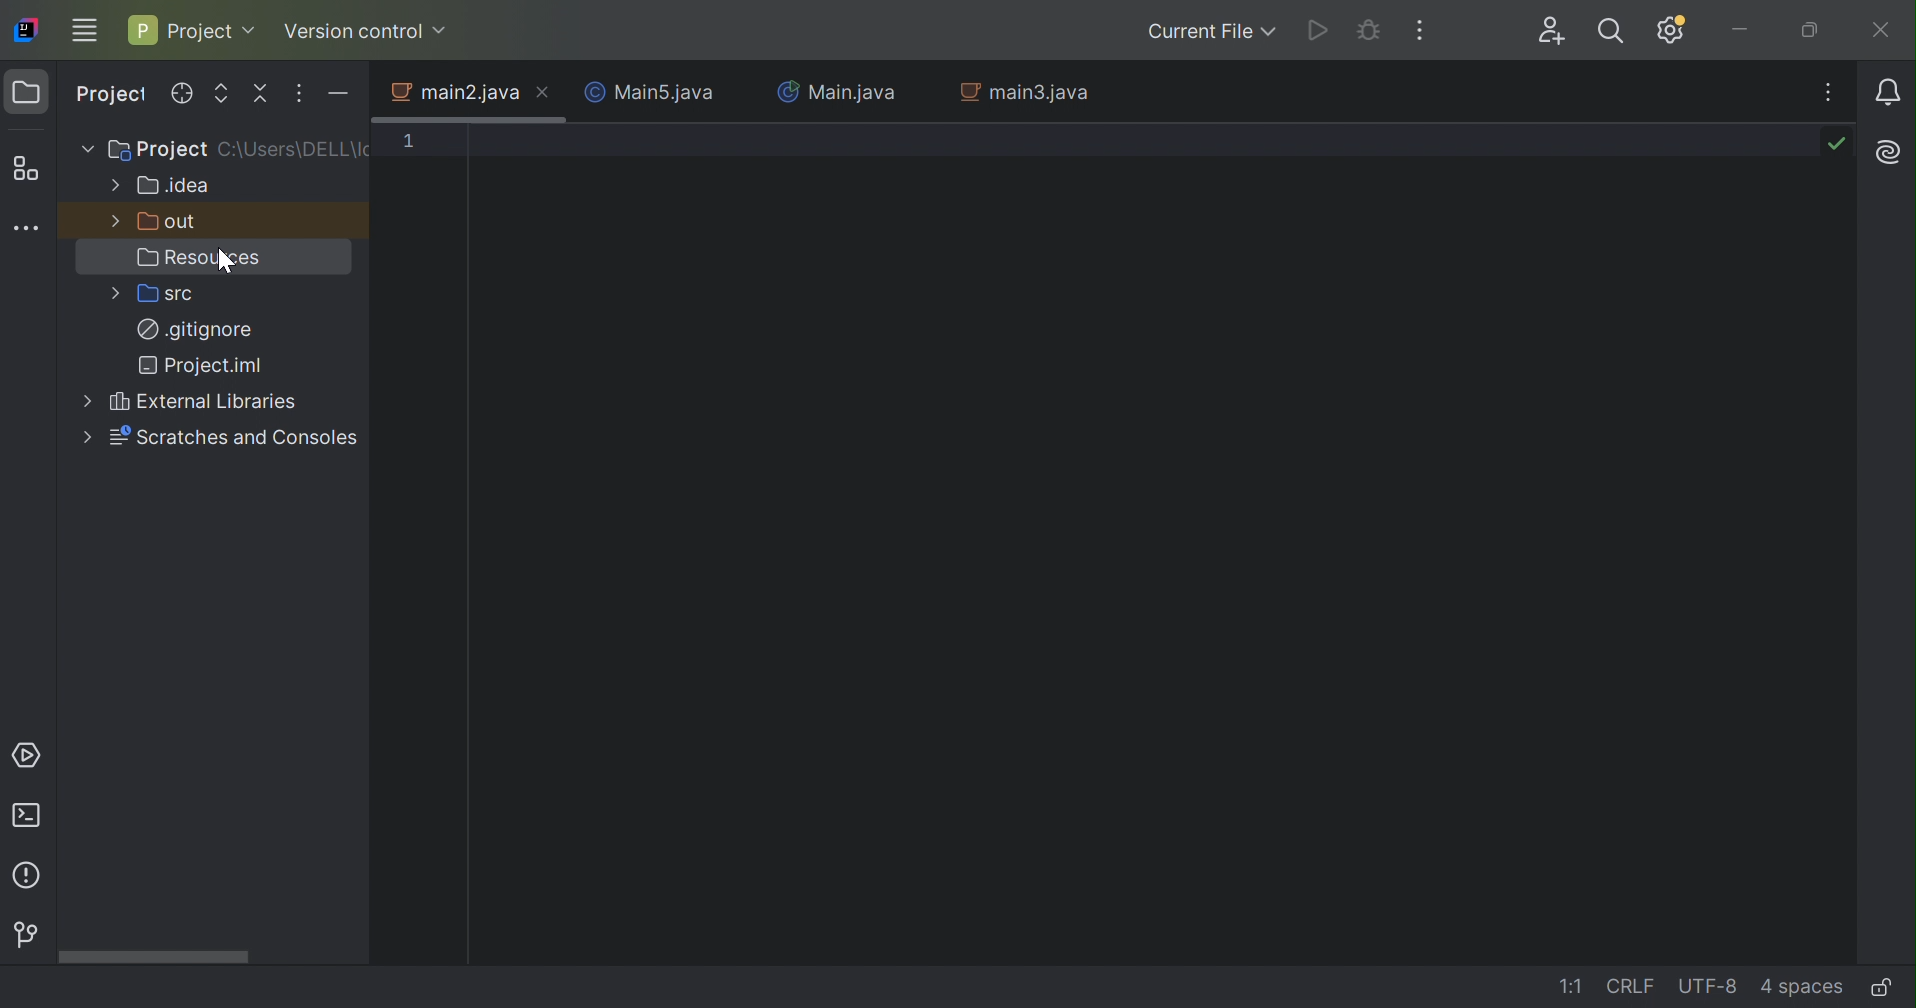 This screenshot has height=1008, width=1916. What do you see at coordinates (339, 95) in the screenshot?
I see `Hide` at bounding box center [339, 95].